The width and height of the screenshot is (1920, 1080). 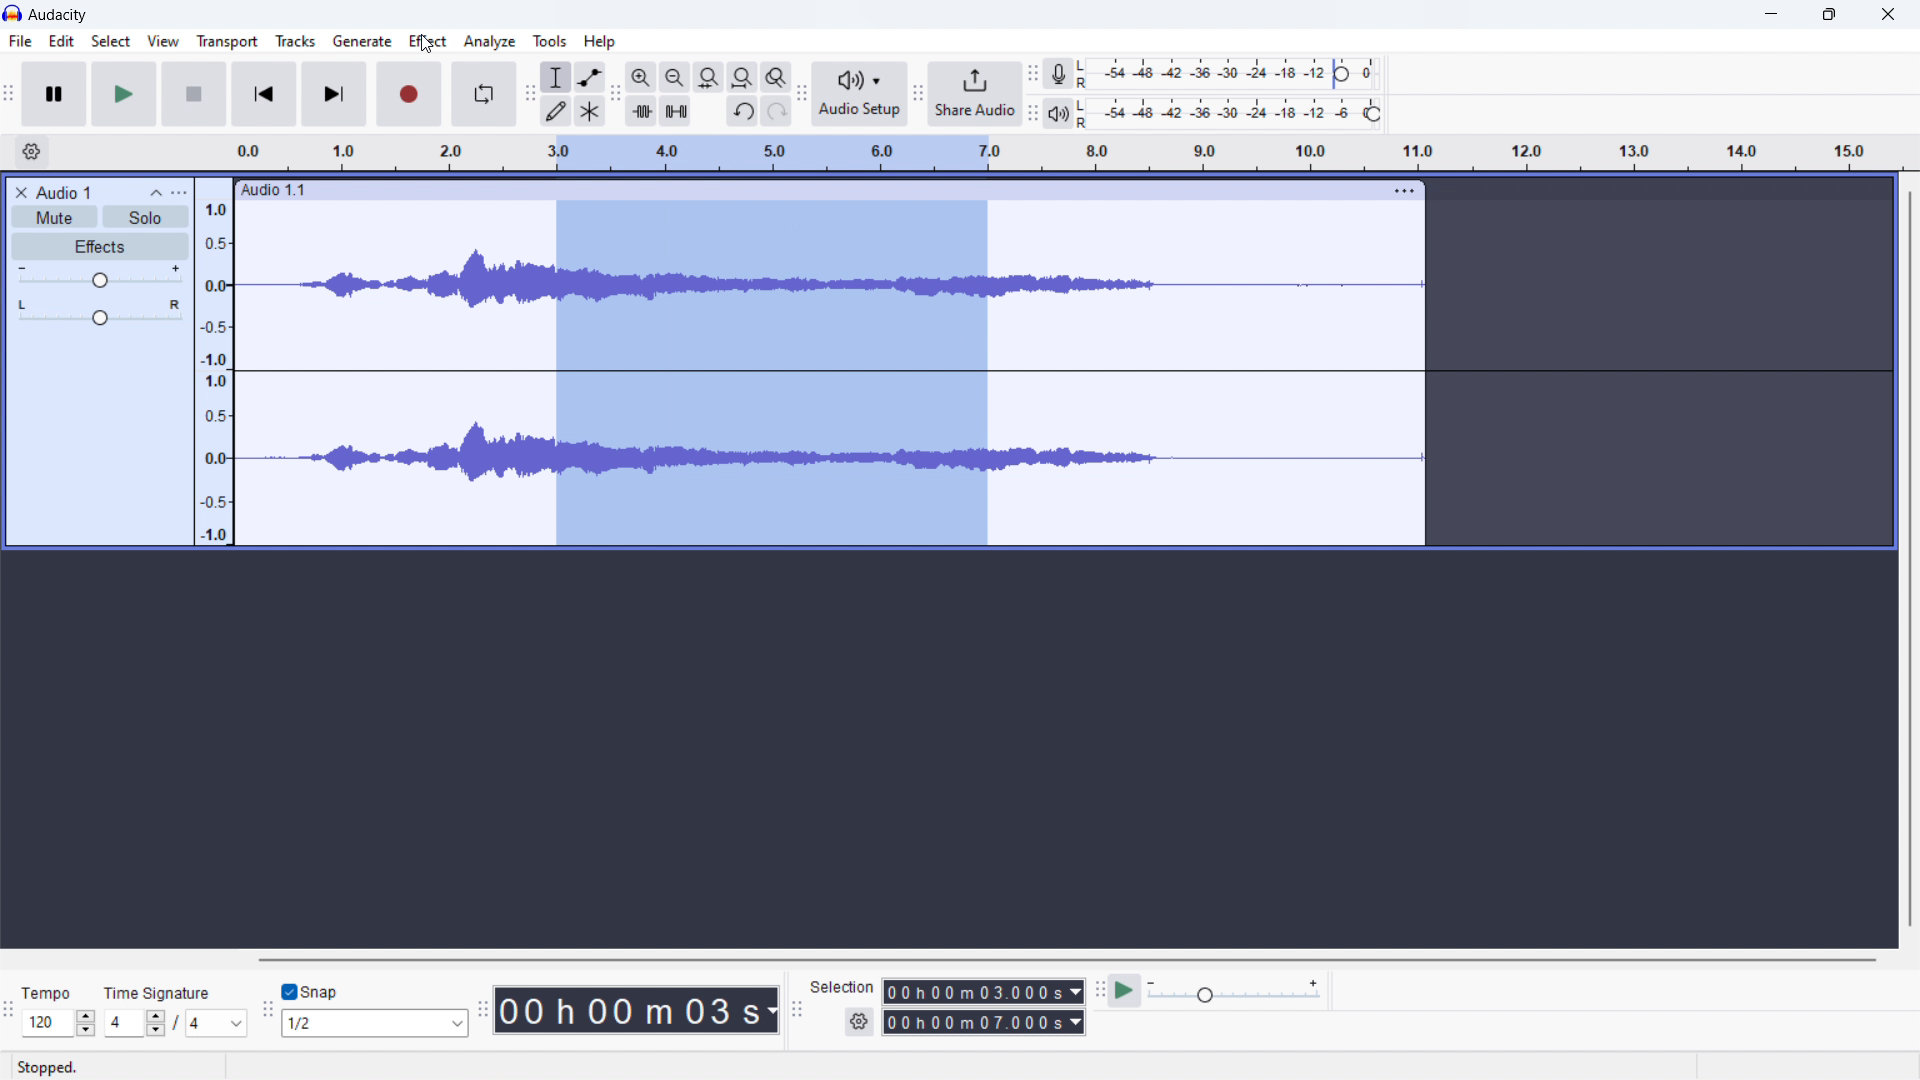 What do you see at coordinates (860, 96) in the screenshot?
I see `audio setup` at bounding box center [860, 96].